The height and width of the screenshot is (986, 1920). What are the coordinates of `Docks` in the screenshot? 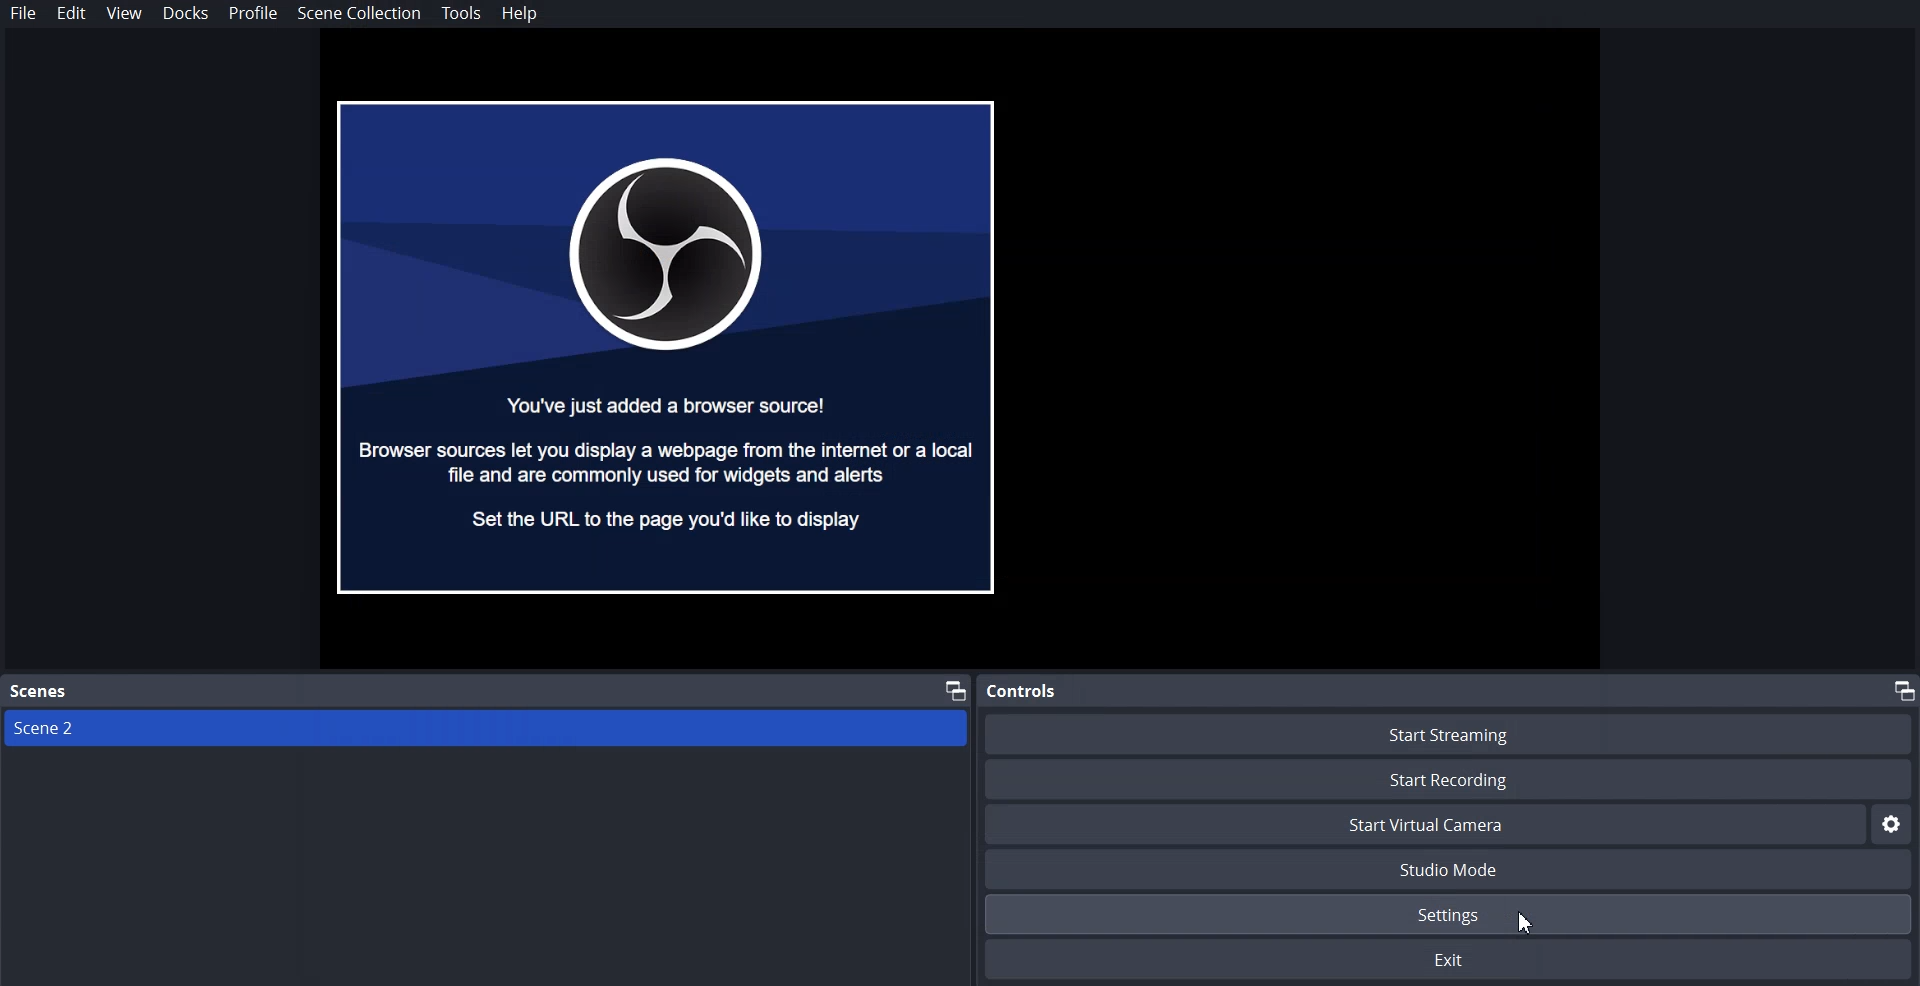 It's located at (185, 13).